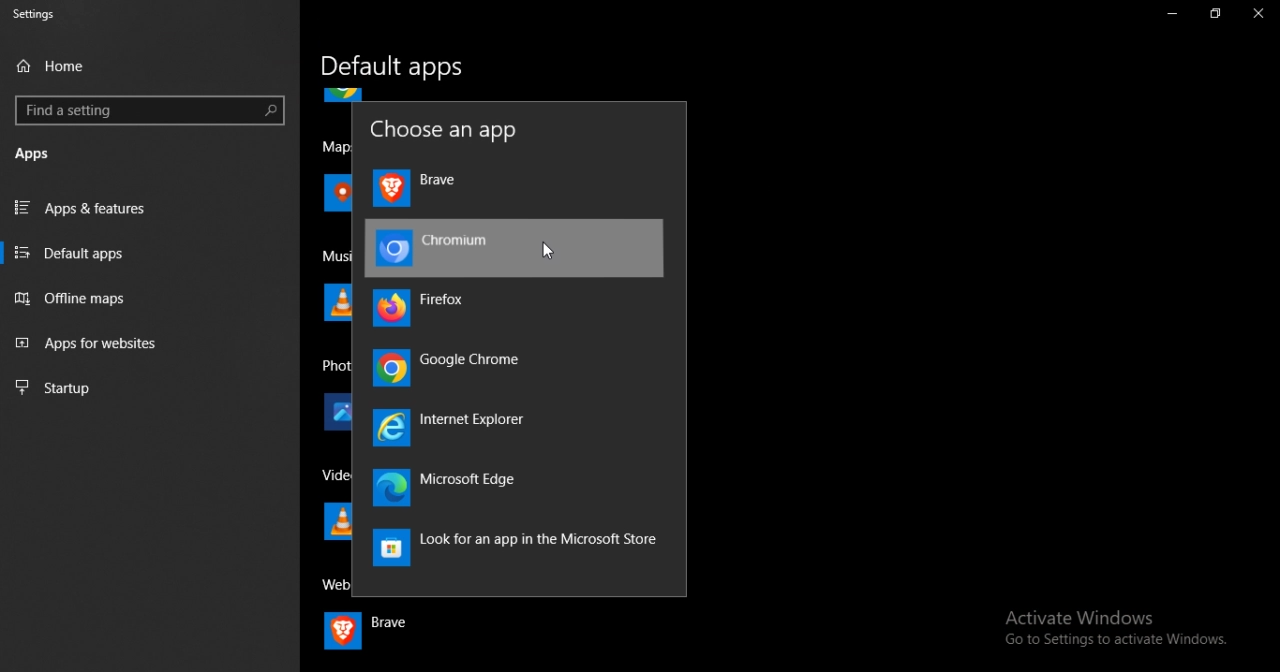 Image resolution: width=1280 pixels, height=672 pixels. Describe the element at coordinates (452, 368) in the screenshot. I see `google chrome` at that location.